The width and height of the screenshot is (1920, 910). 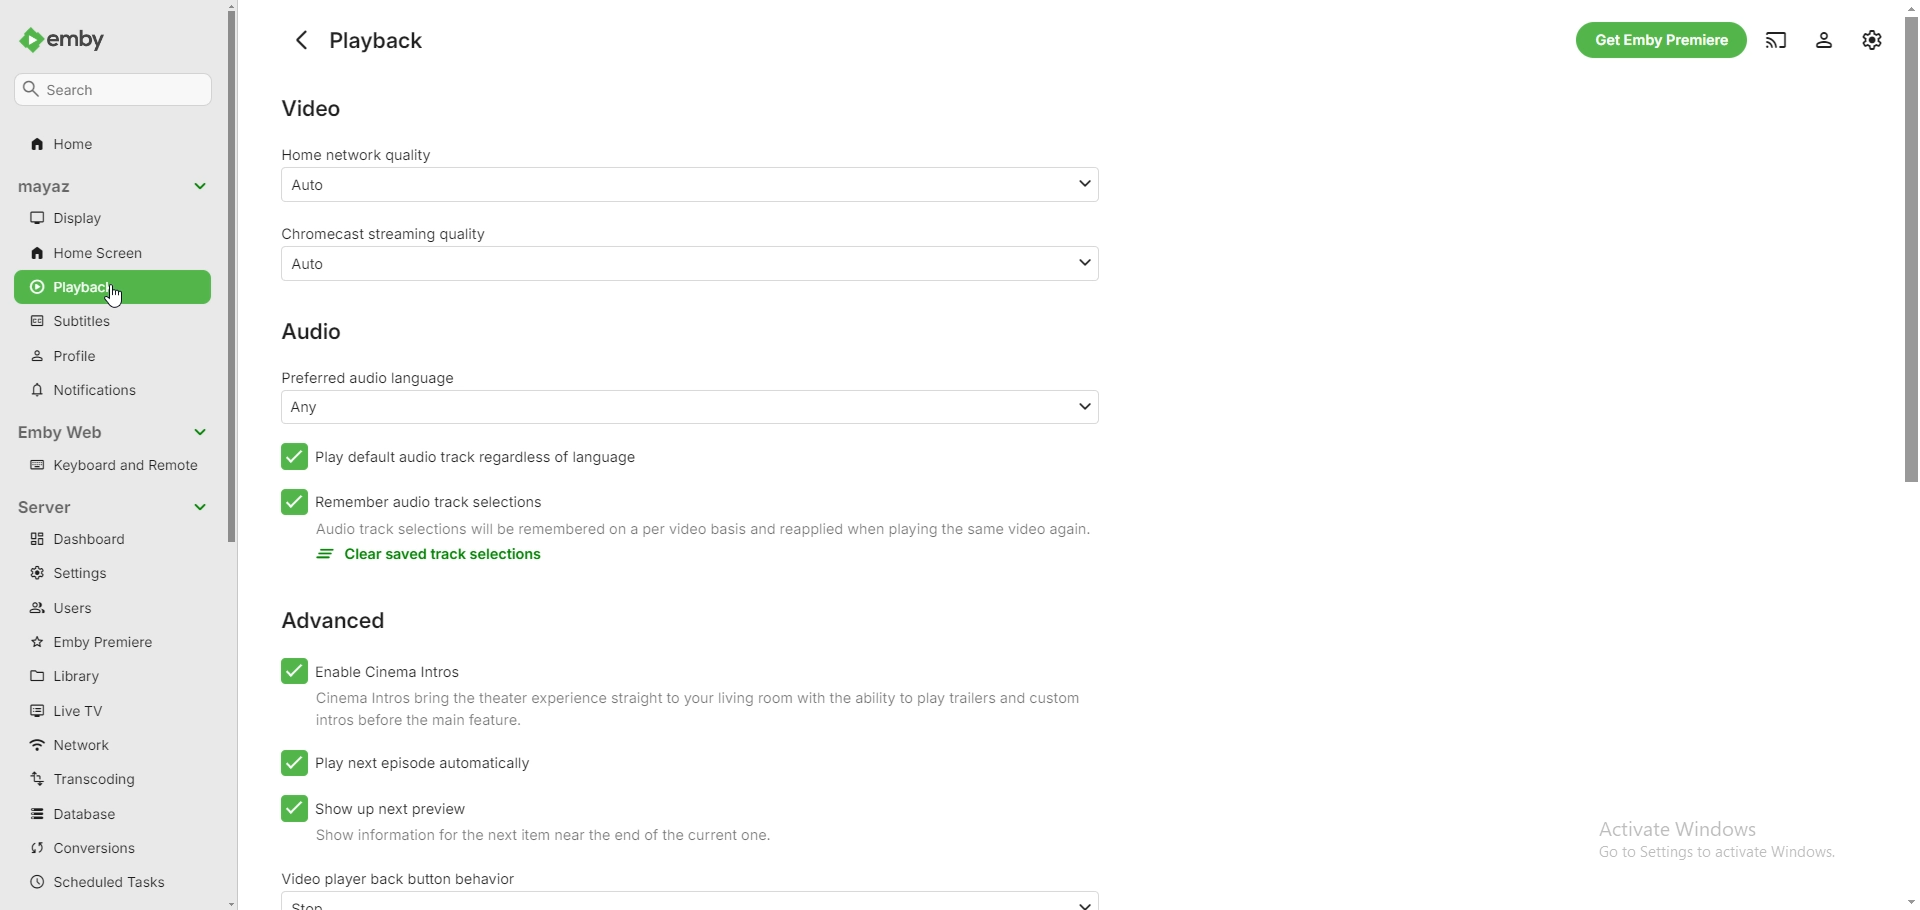 I want to click on any, so click(x=692, y=406).